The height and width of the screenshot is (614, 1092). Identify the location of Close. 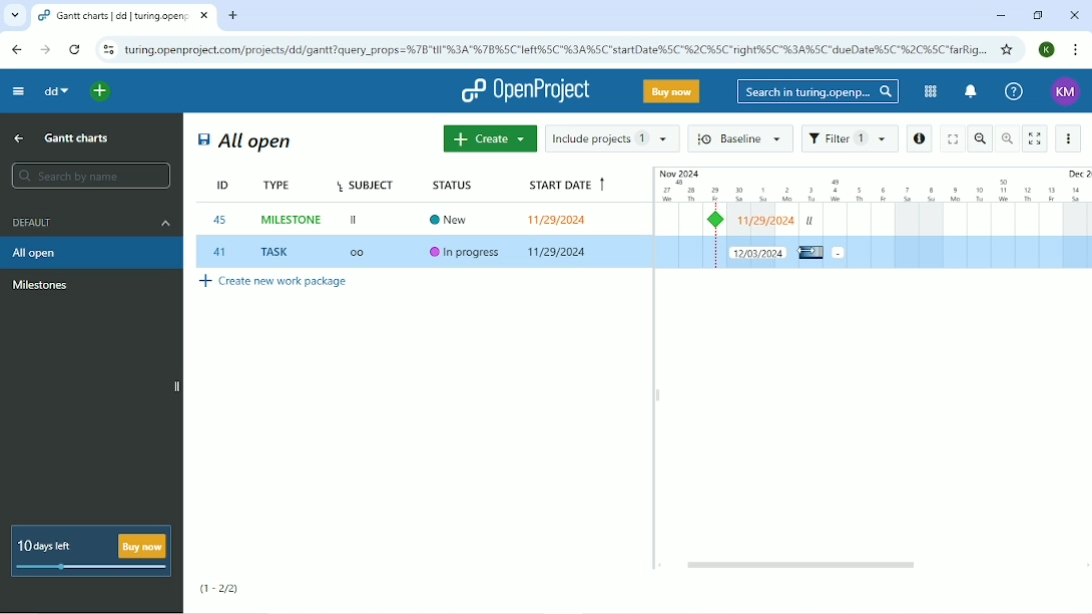
(1074, 16).